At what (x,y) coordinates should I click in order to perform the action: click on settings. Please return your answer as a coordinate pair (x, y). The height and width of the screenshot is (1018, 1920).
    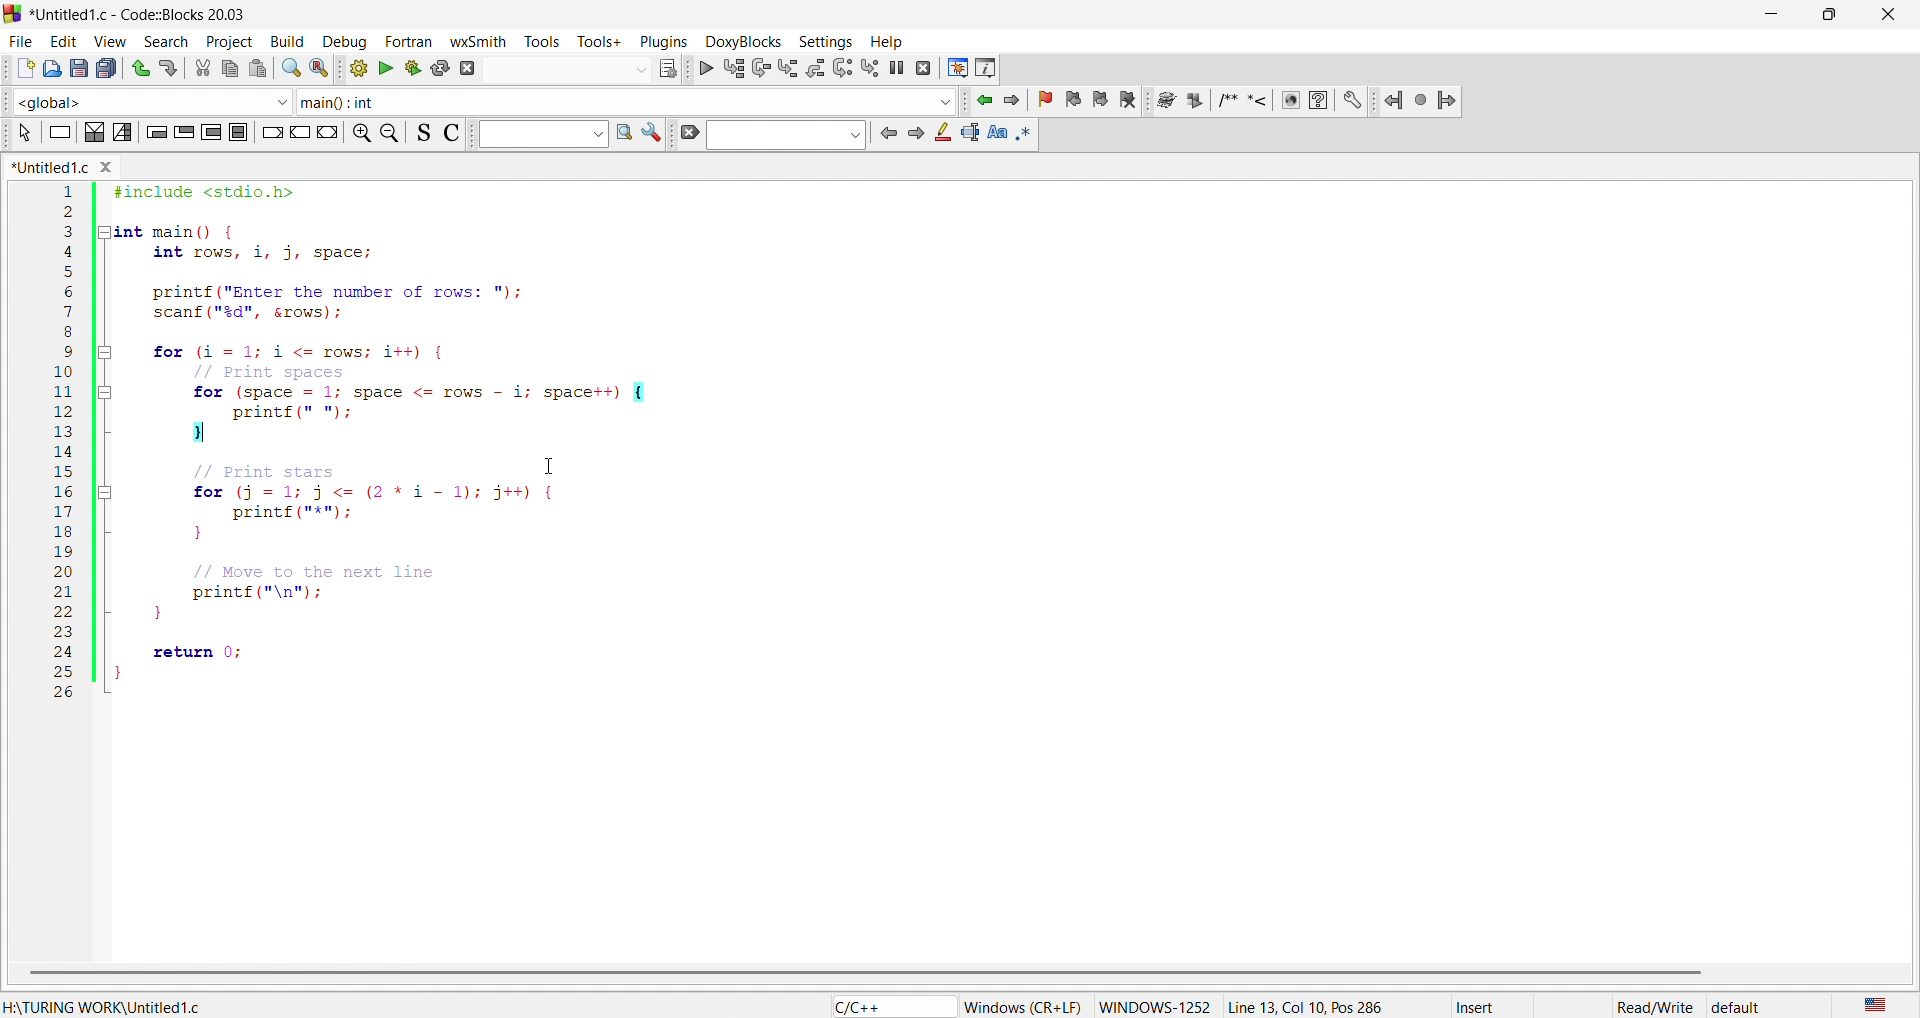
    Looking at the image, I should click on (652, 132).